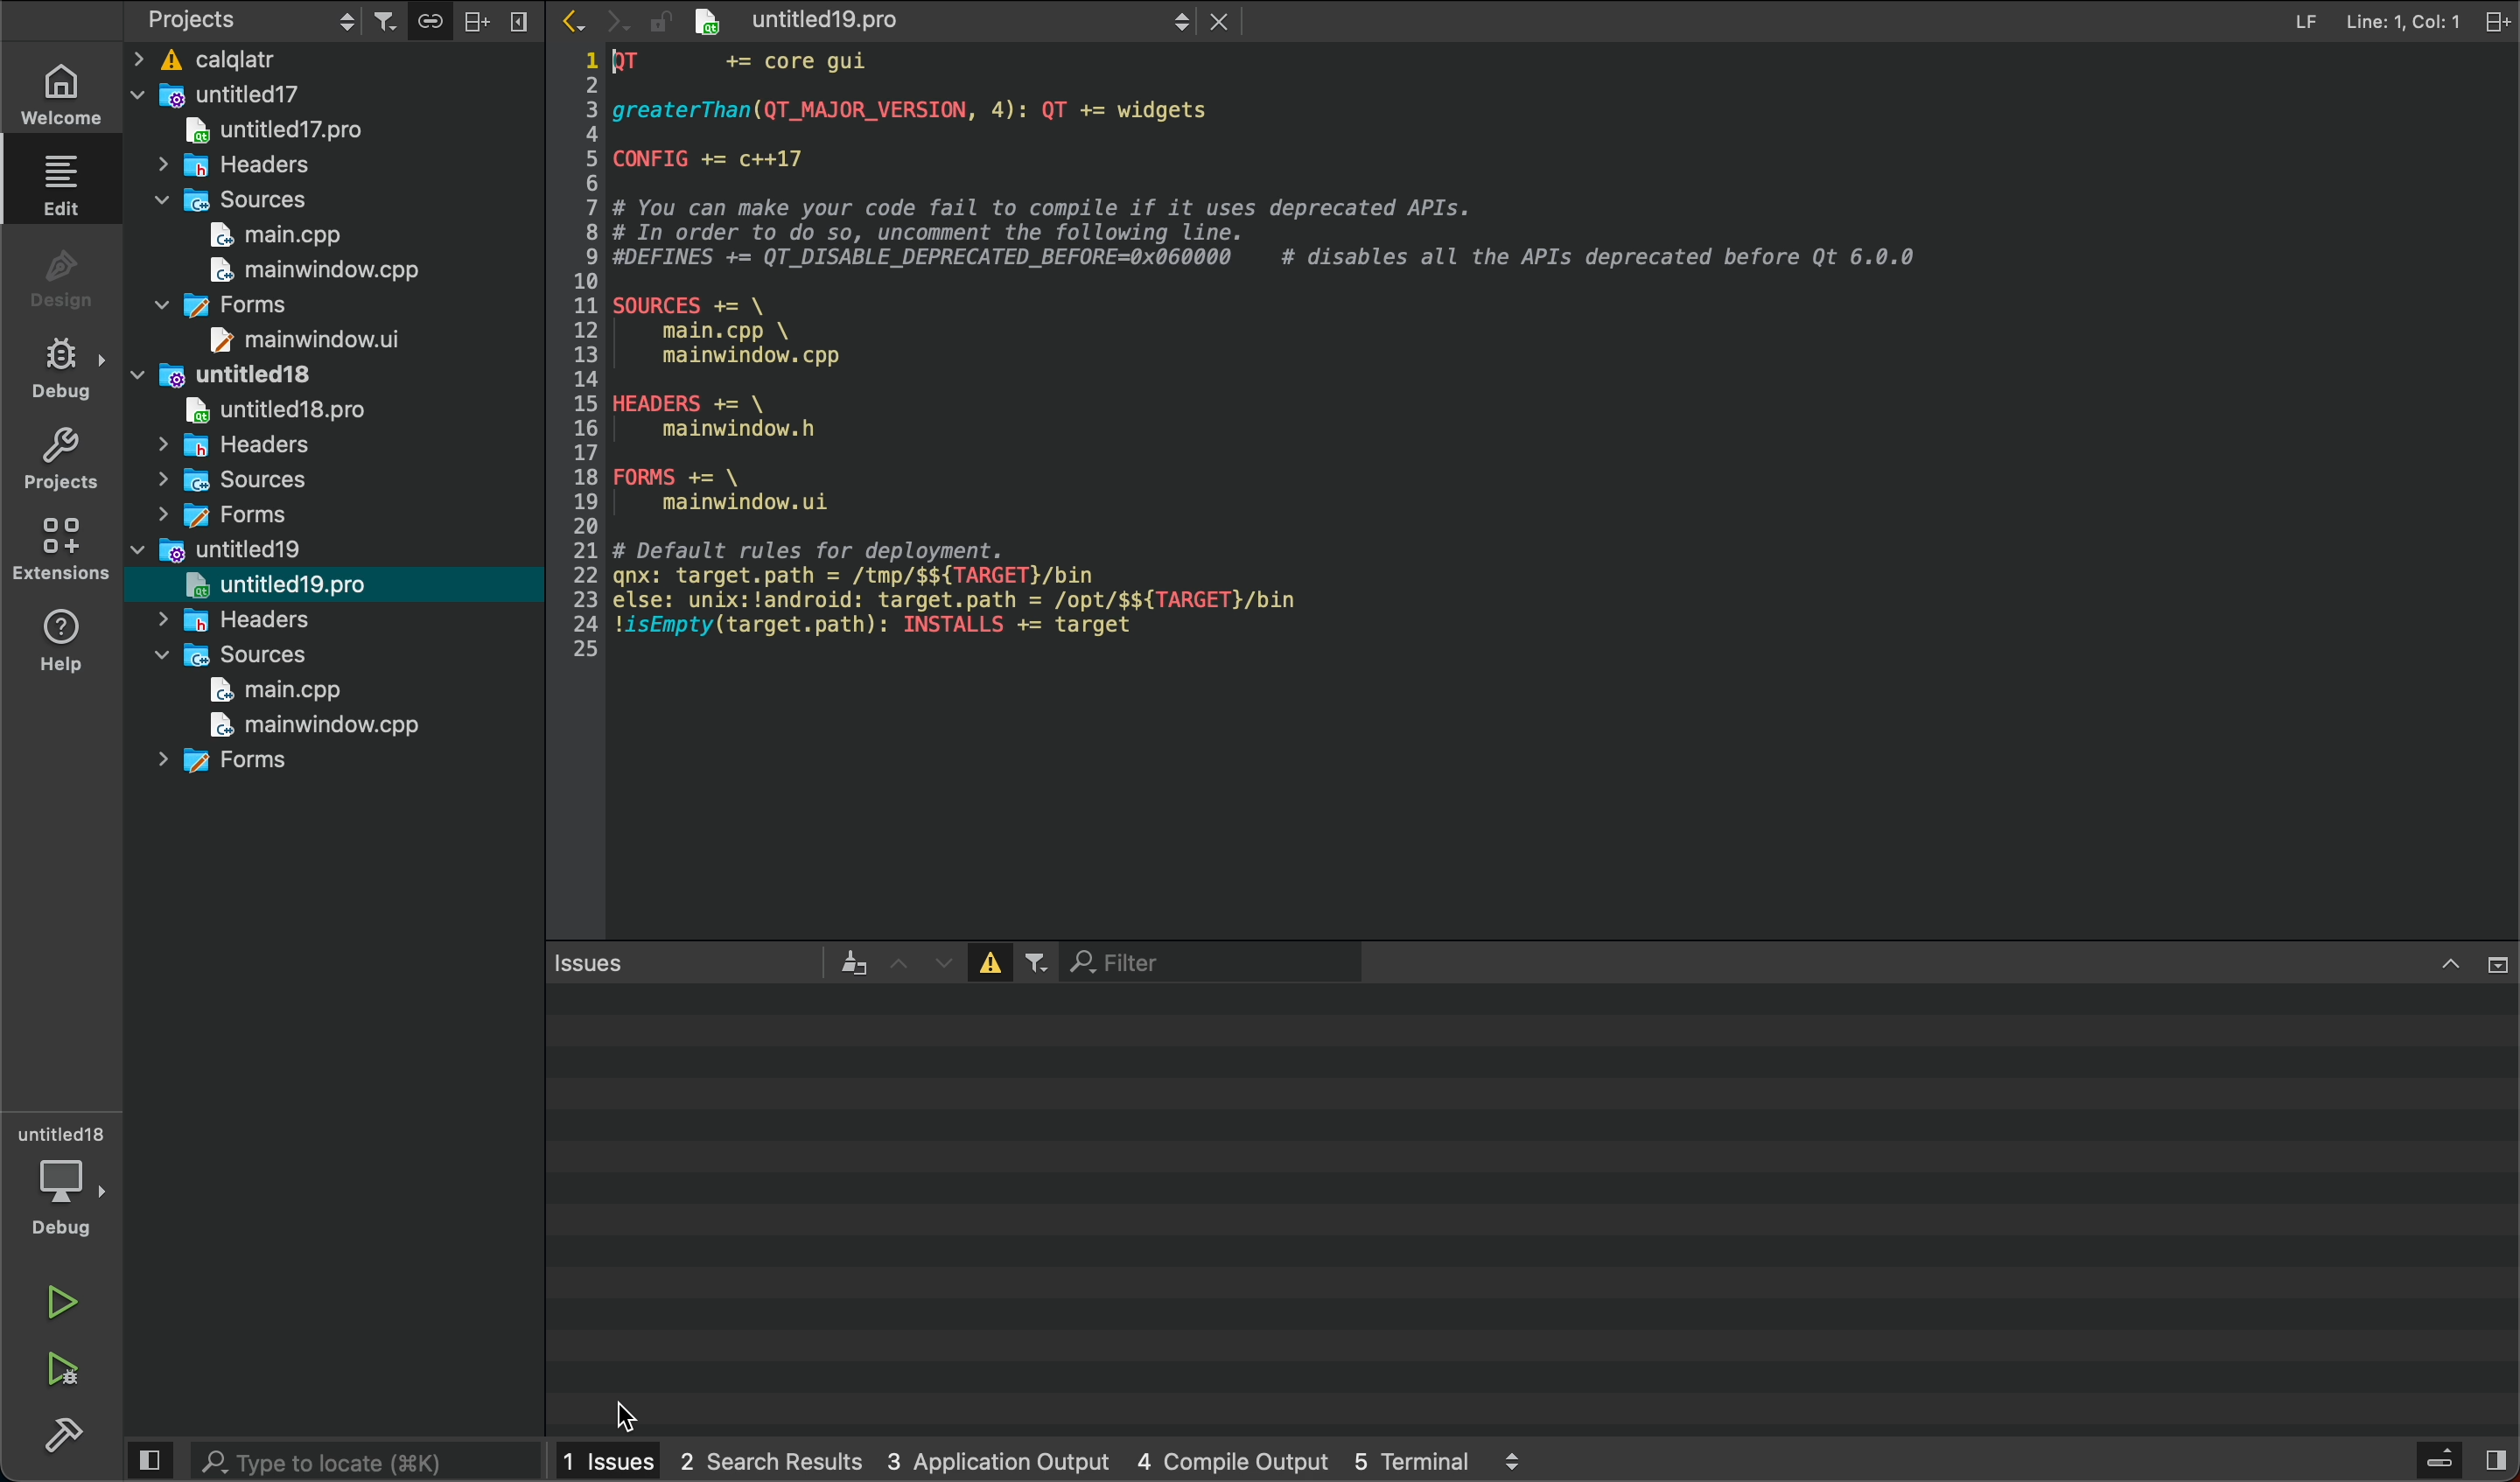 This screenshot has height=1482, width=2520. What do you see at coordinates (323, 581) in the screenshot?
I see `untitled19.pro` at bounding box center [323, 581].